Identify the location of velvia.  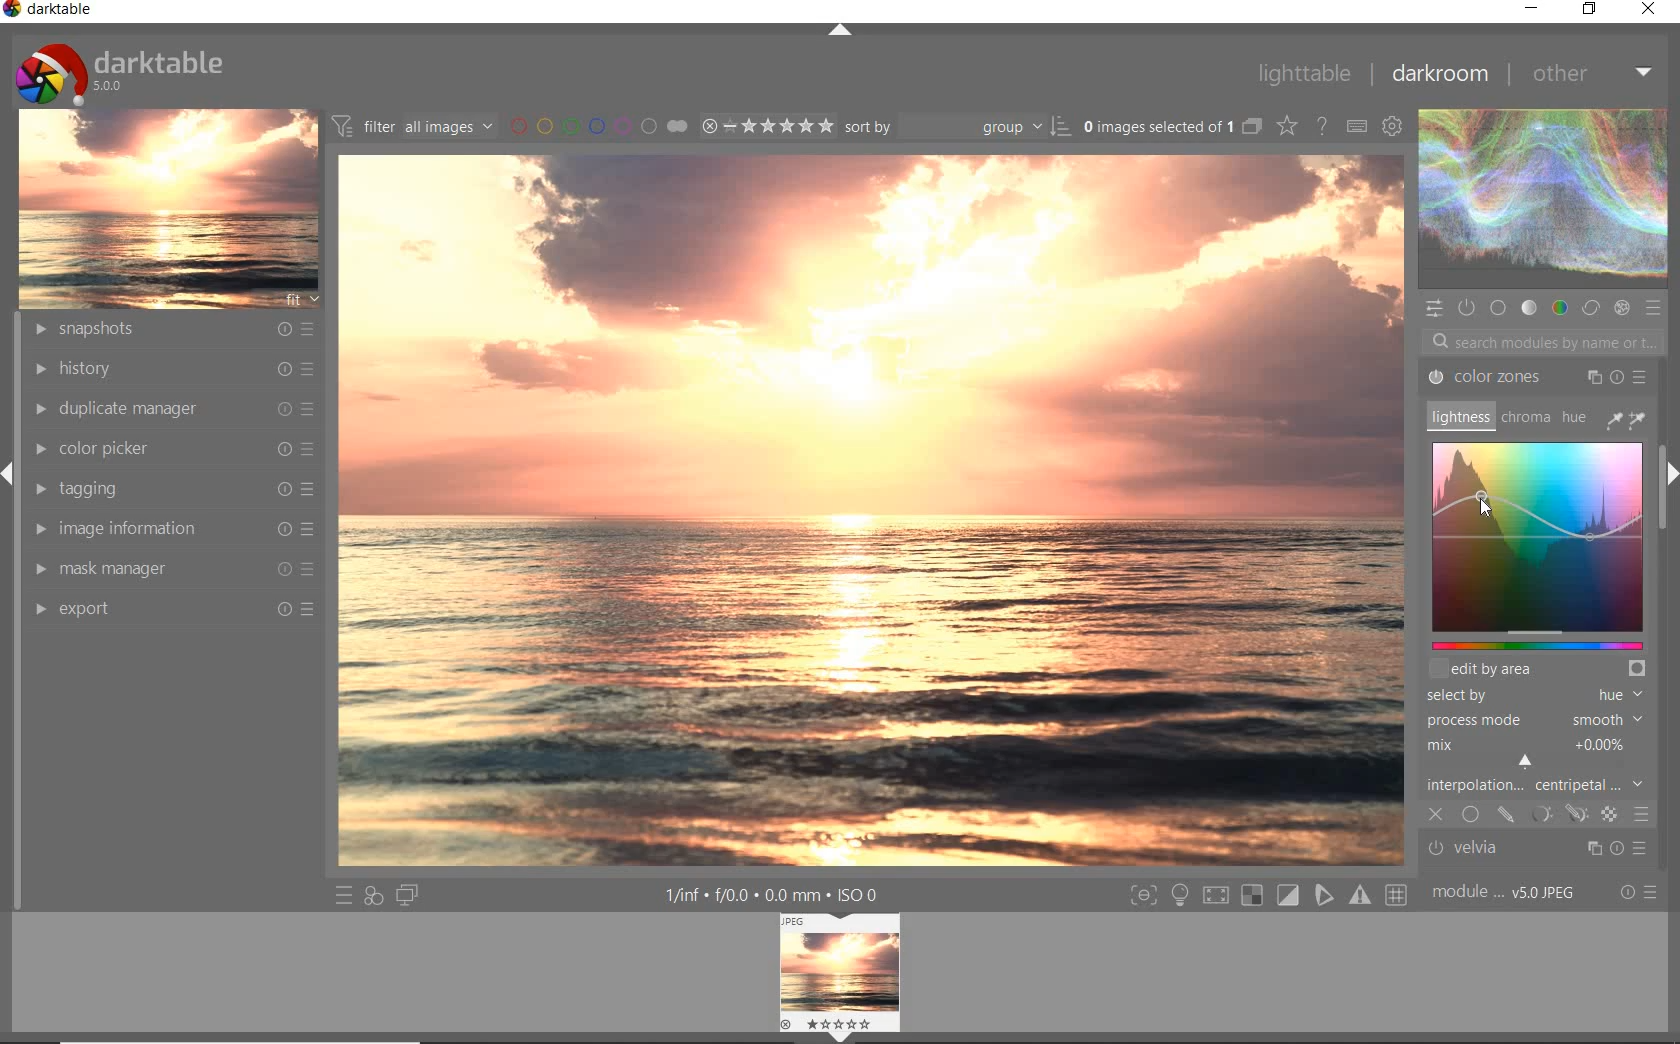
(1531, 850).